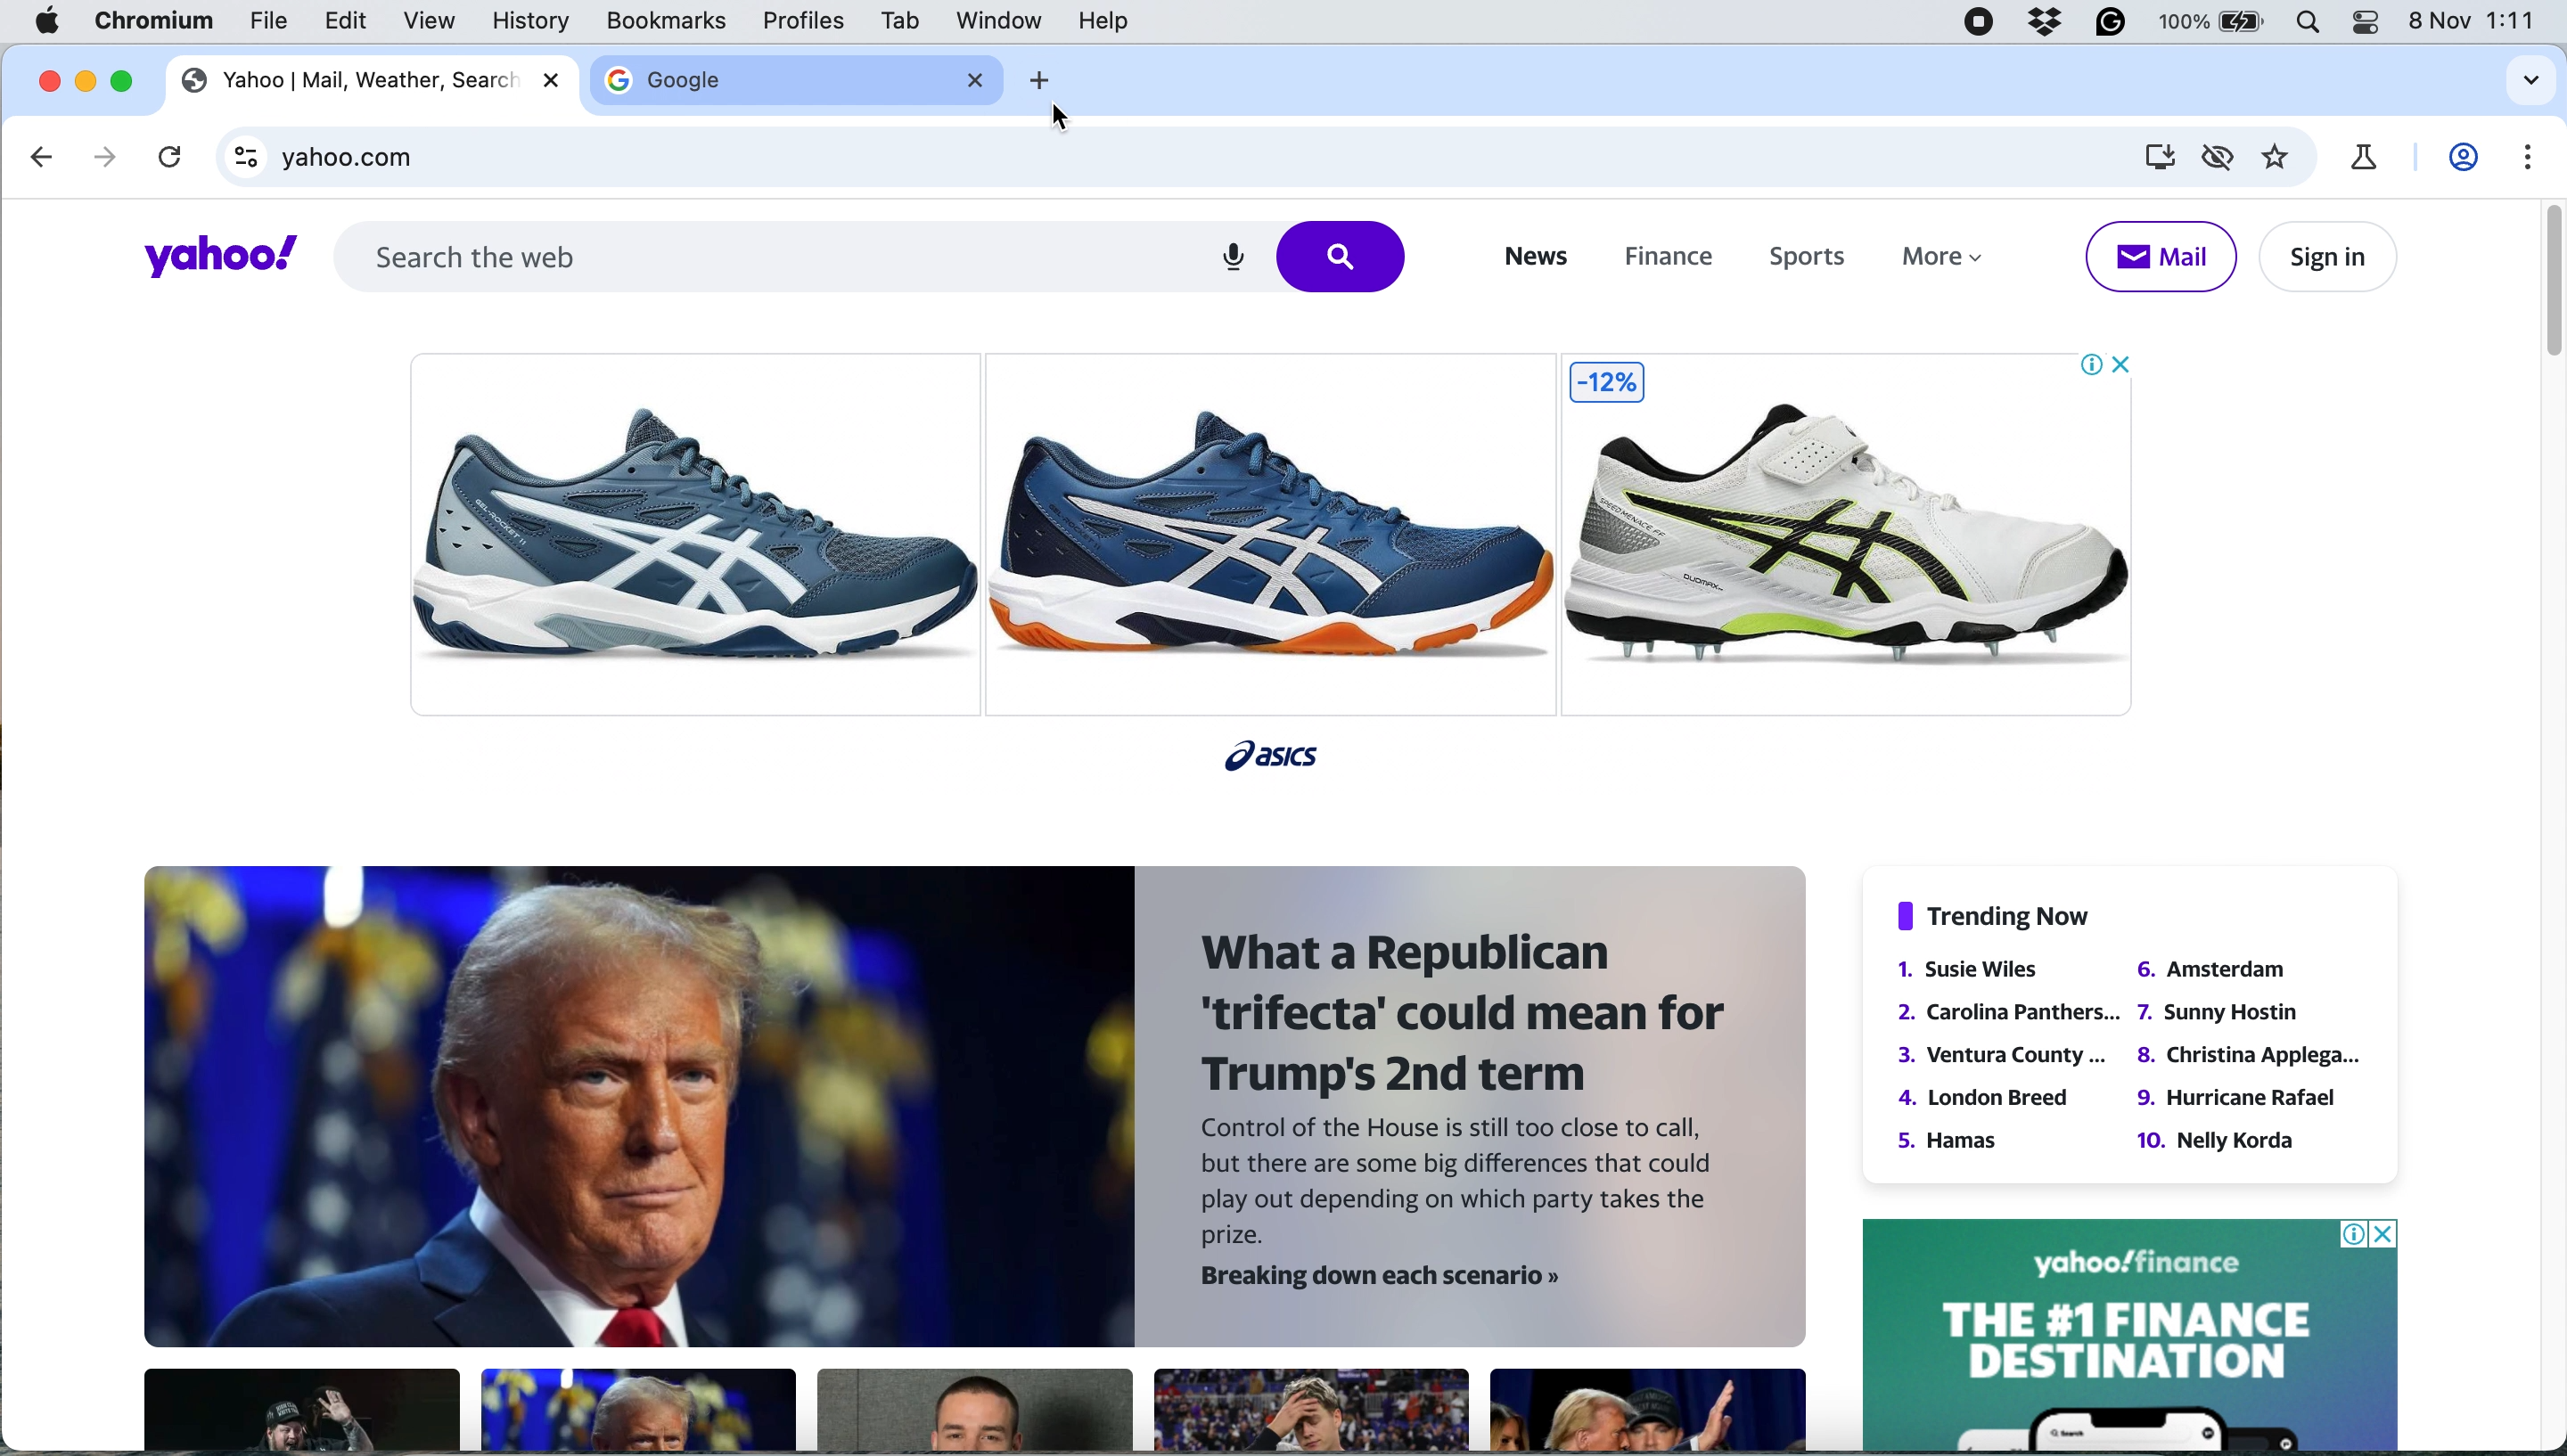 The image size is (2567, 1456). I want to click on yahoo ad, so click(2130, 1333).